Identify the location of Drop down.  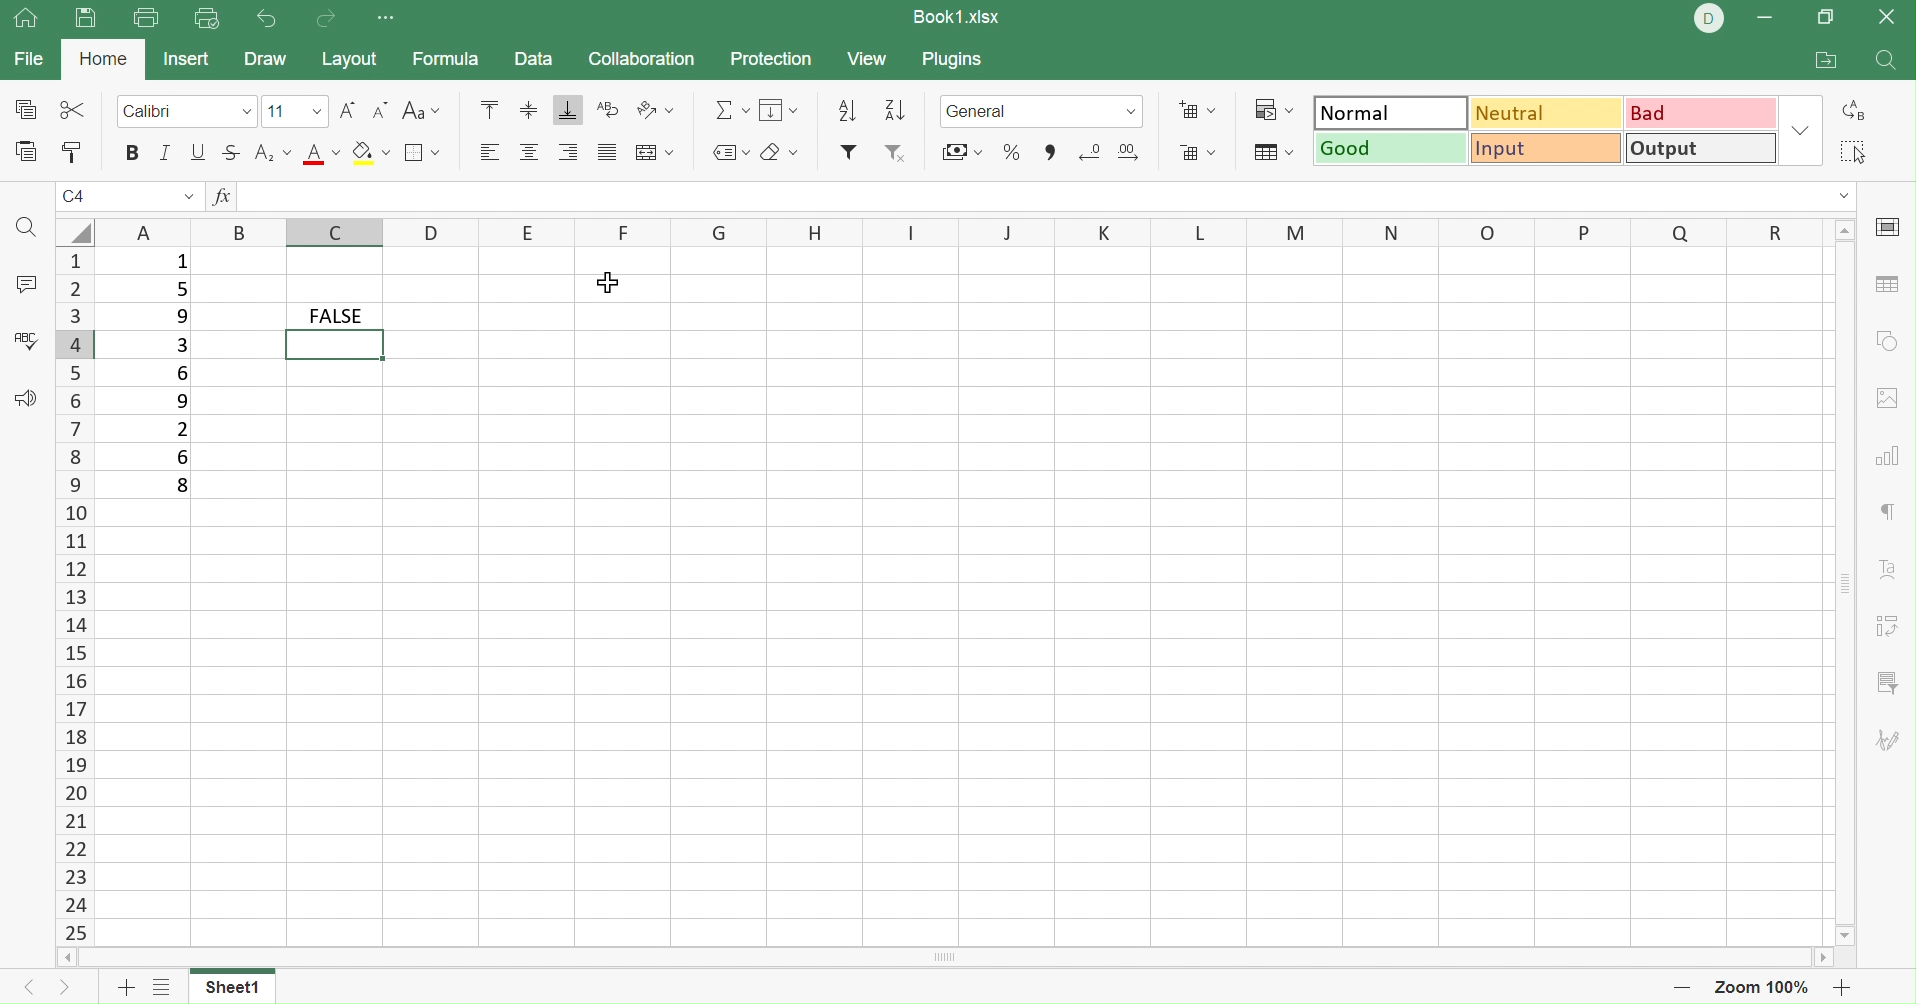
(189, 197).